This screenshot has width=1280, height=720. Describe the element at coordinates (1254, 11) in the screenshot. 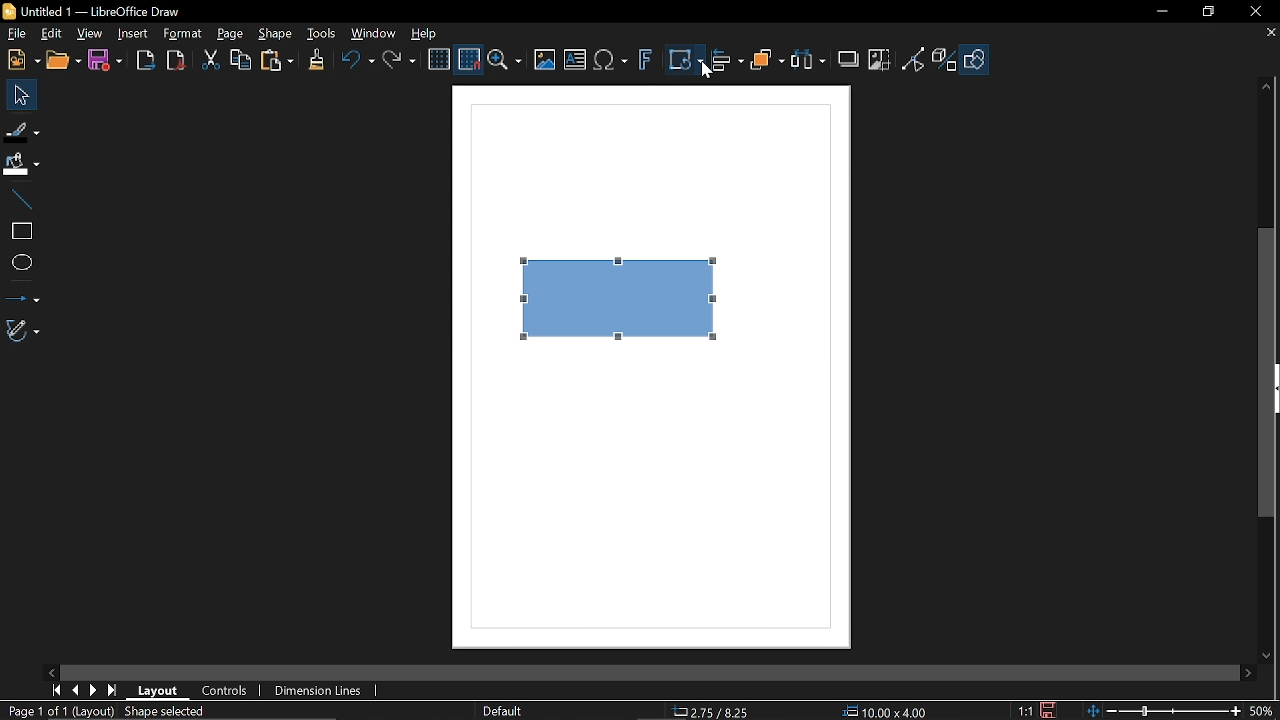

I see `Close window` at that location.